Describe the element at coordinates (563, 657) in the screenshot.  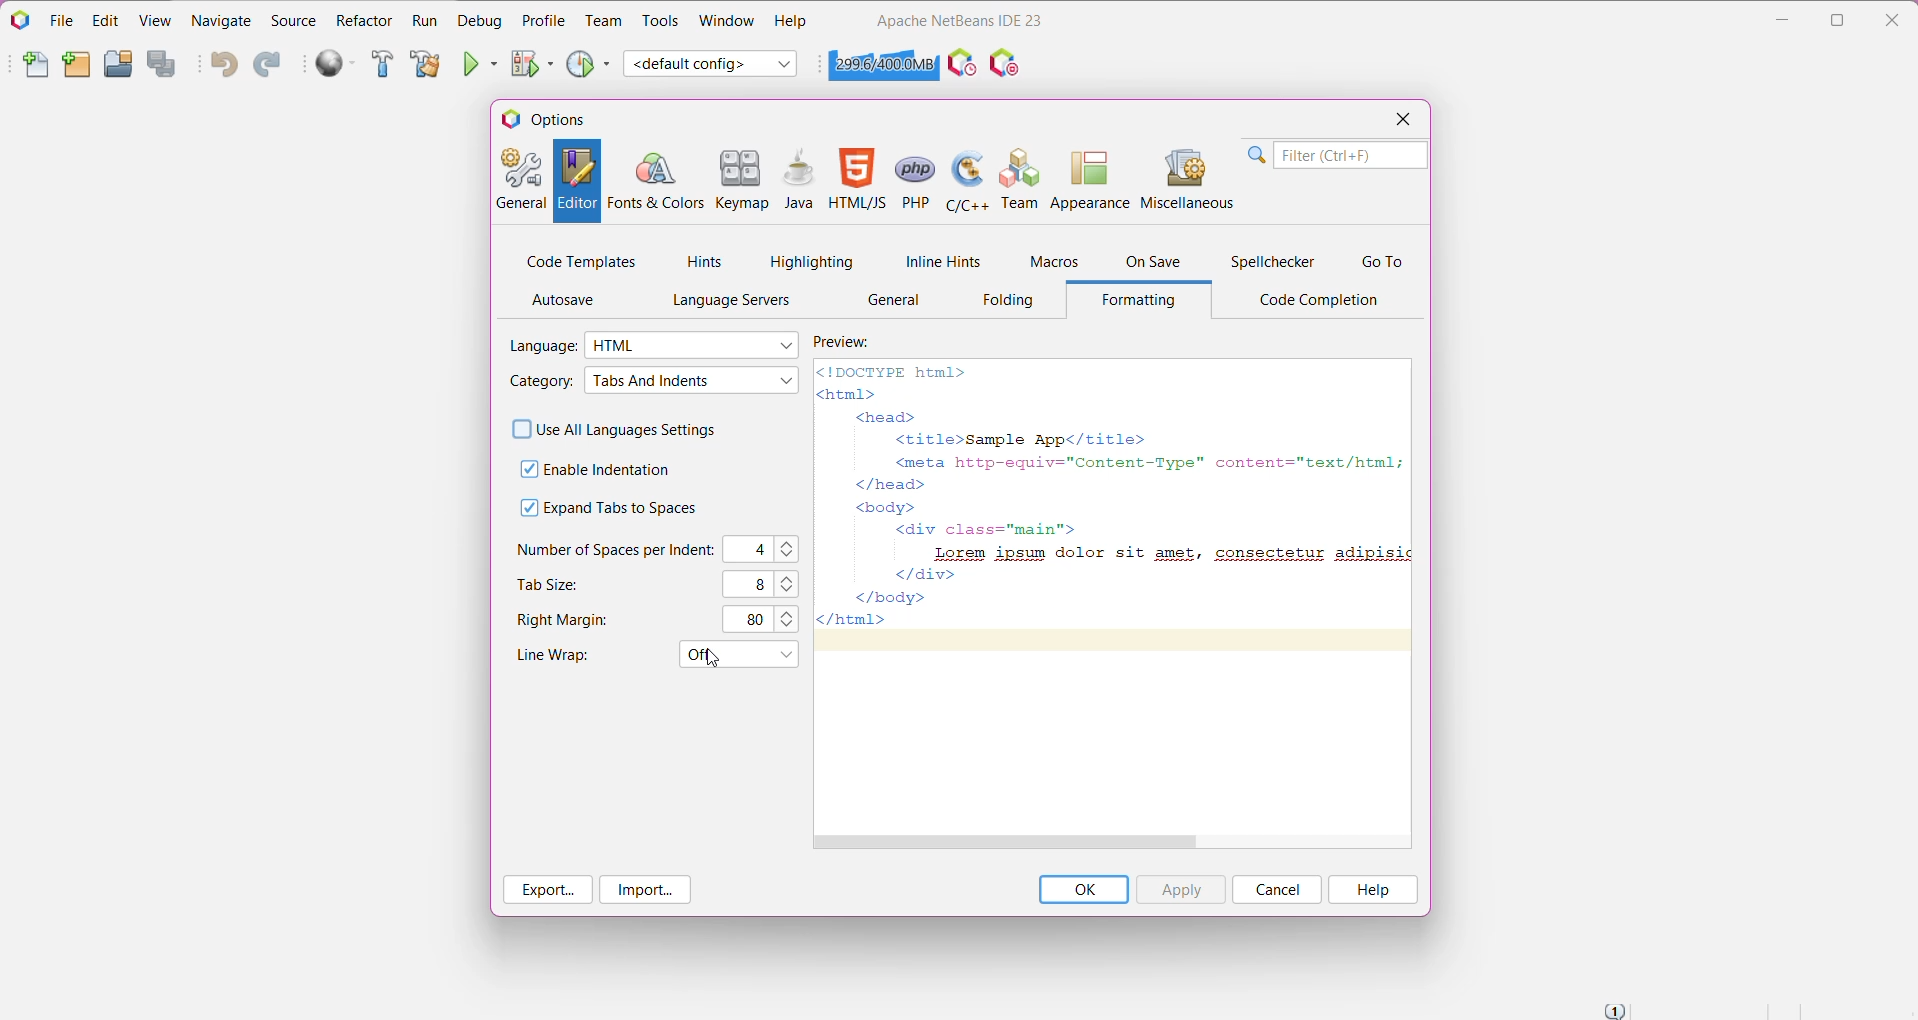
I see `Line Wrap` at that location.